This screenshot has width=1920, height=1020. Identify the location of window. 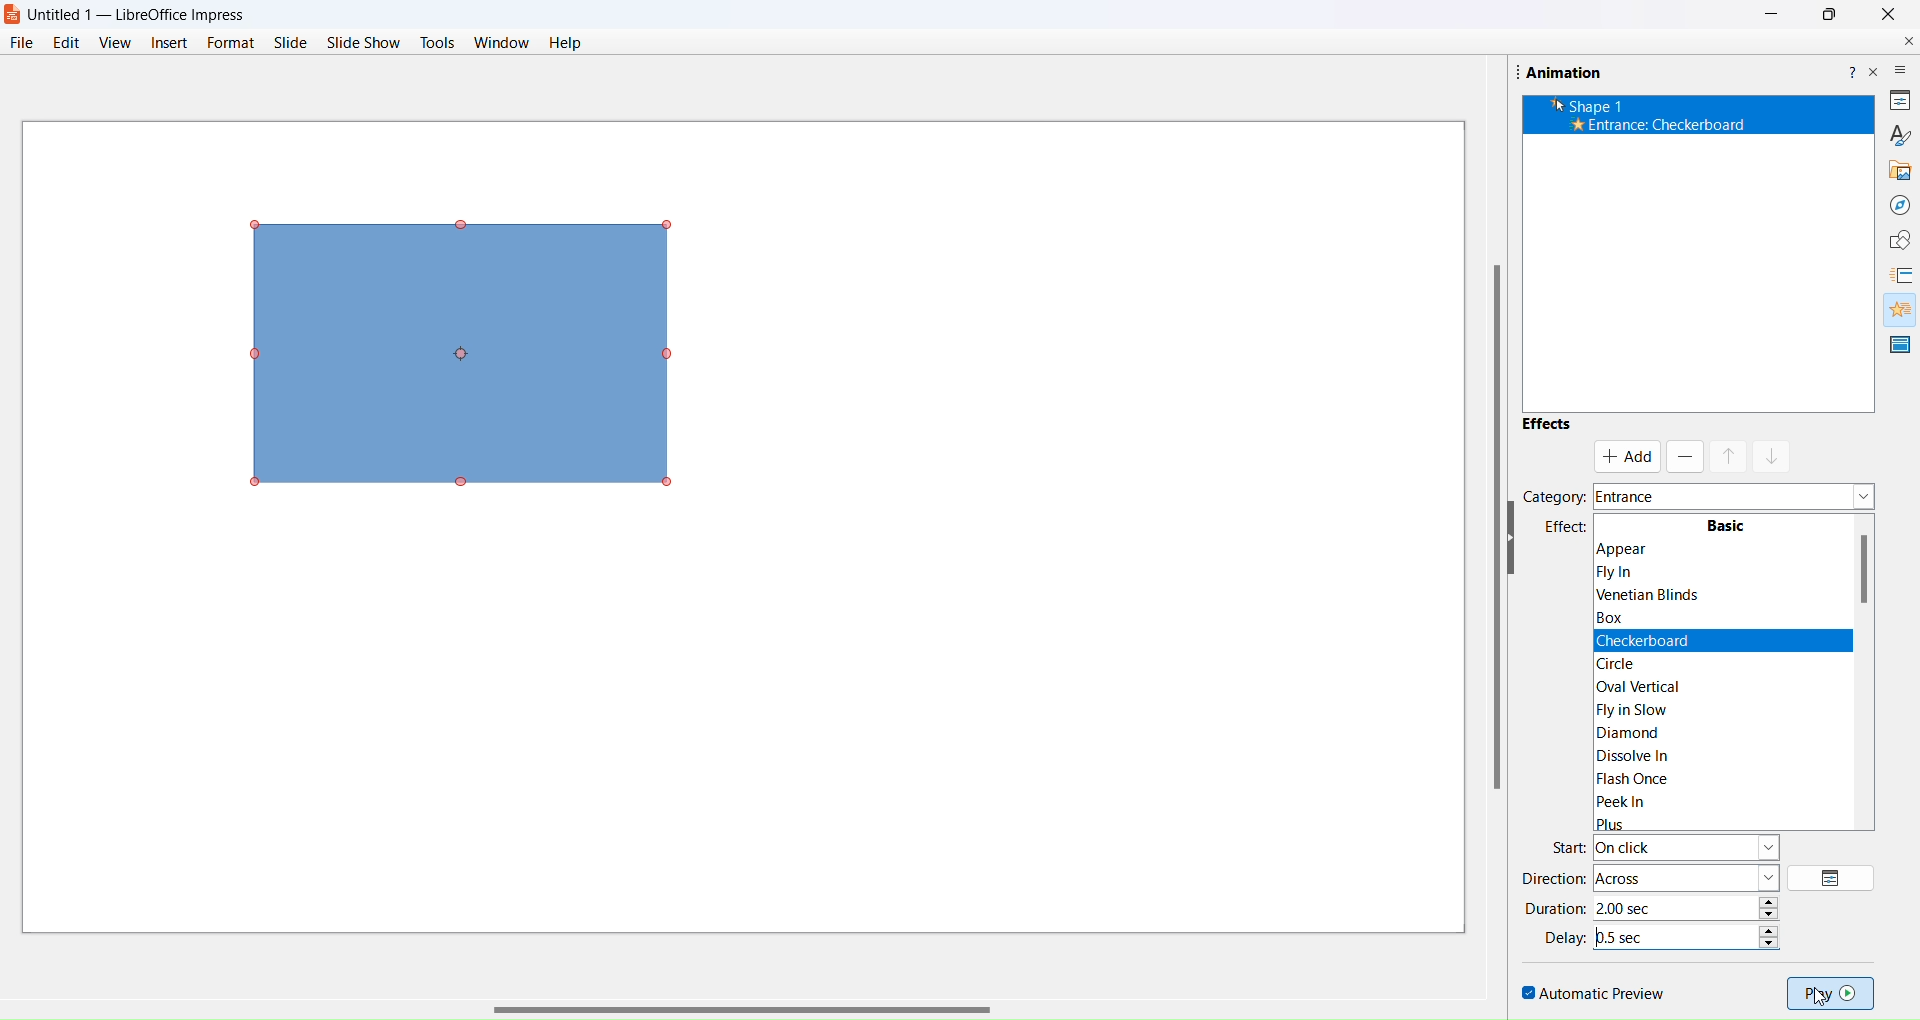
(503, 44).